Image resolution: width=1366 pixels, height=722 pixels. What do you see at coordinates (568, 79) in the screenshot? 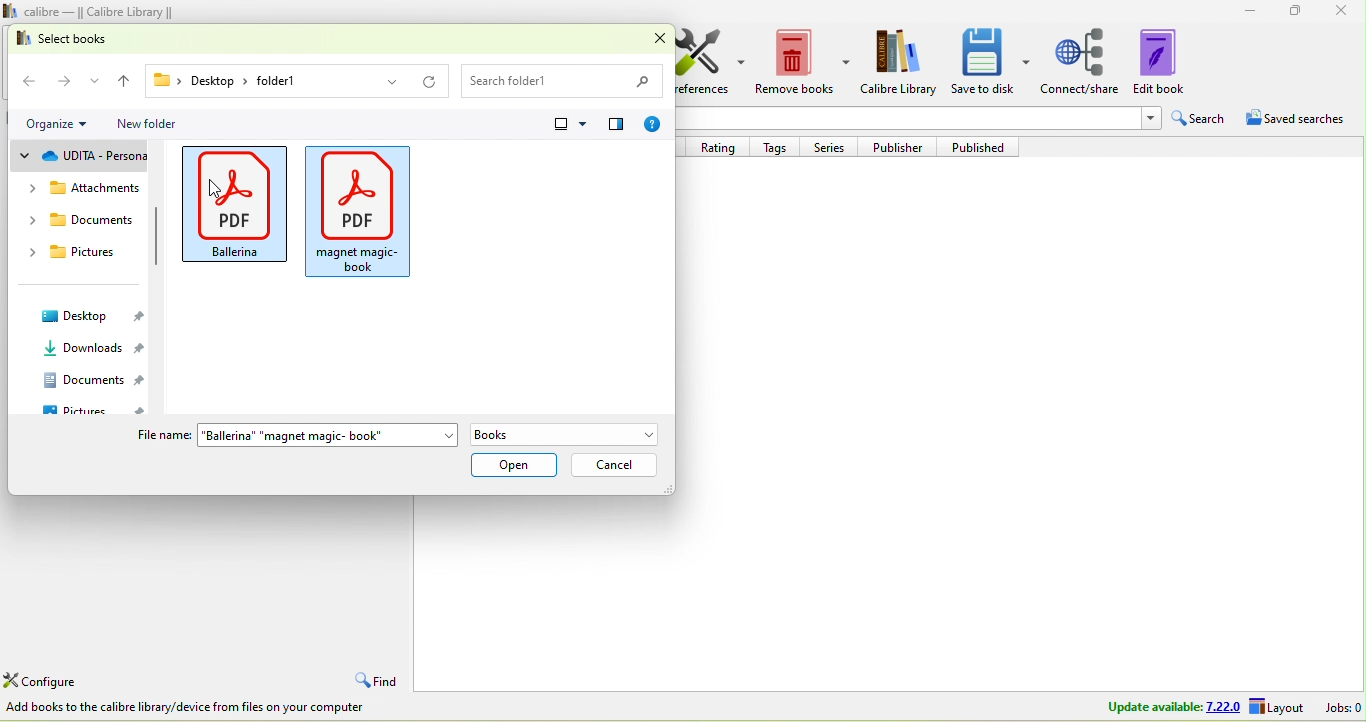
I see `search folder 1` at bounding box center [568, 79].